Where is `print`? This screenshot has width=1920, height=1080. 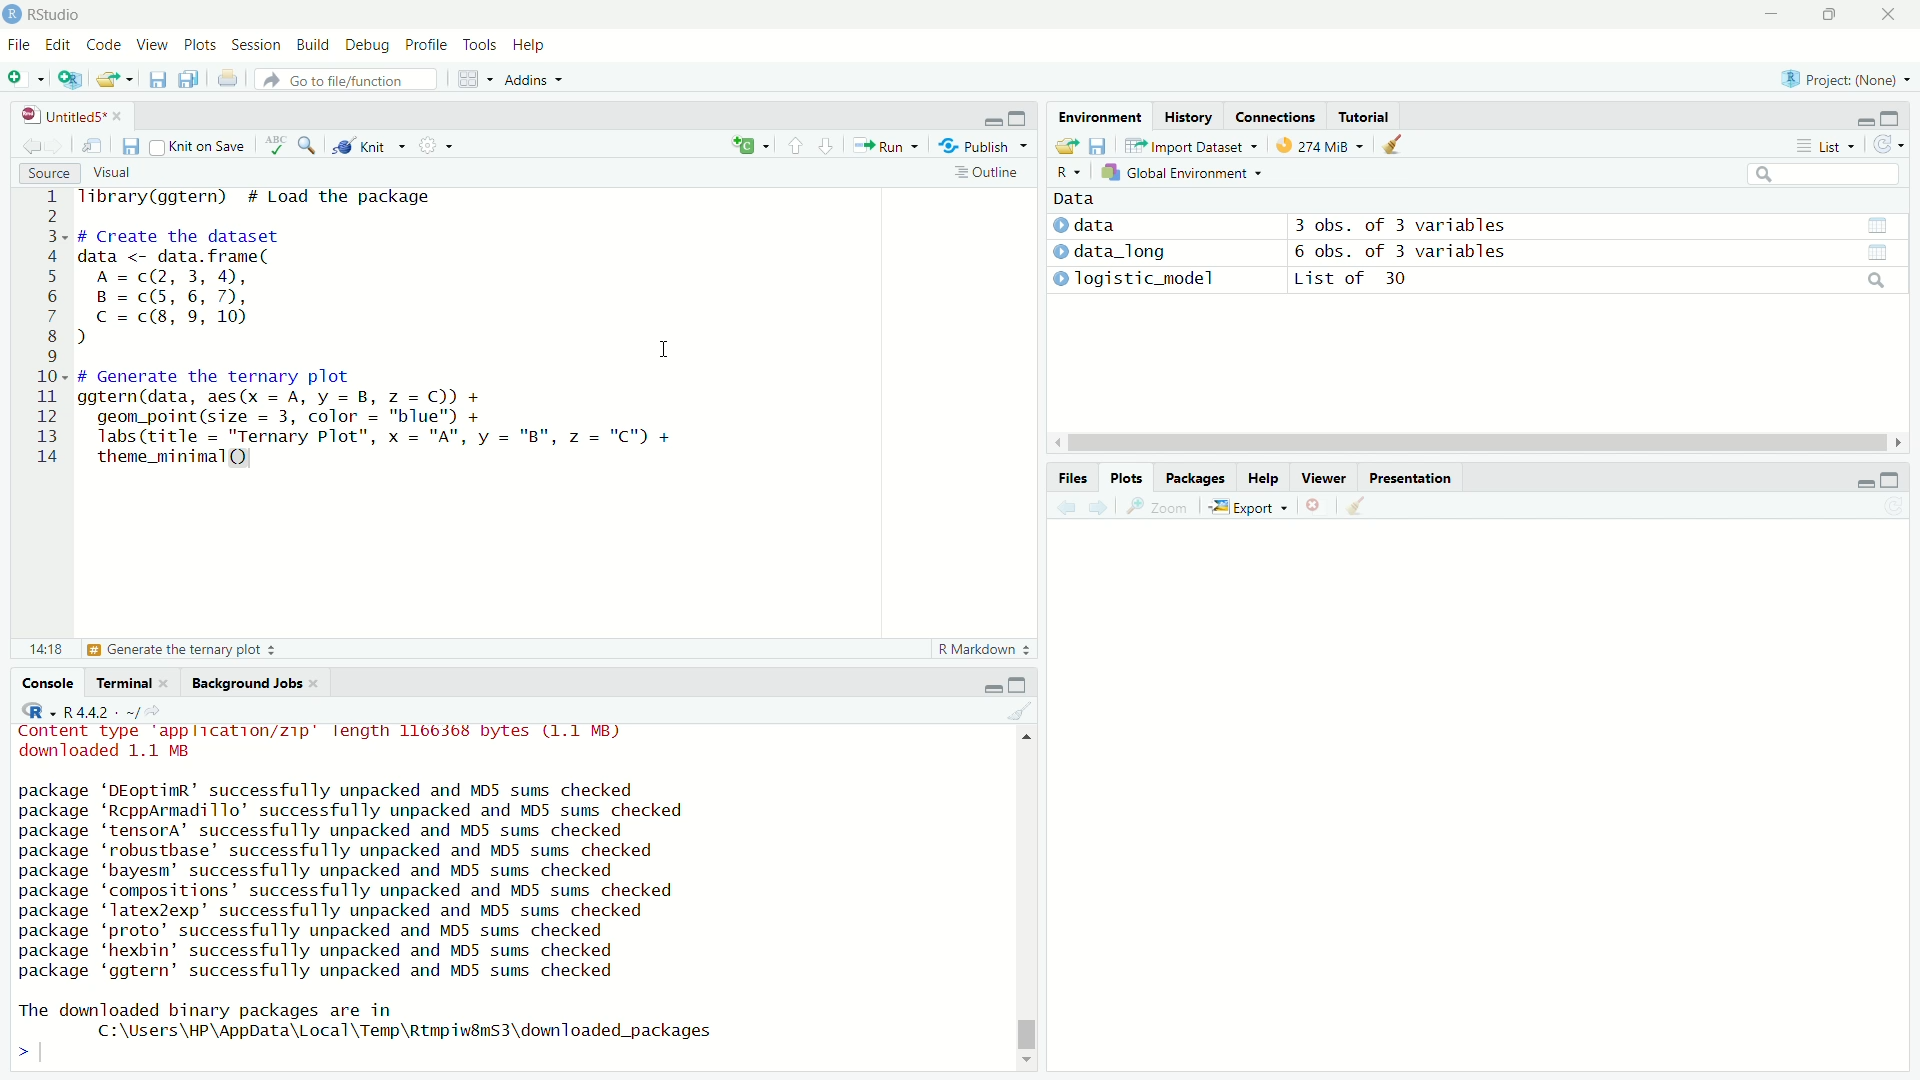
print is located at coordinates (232, 83).